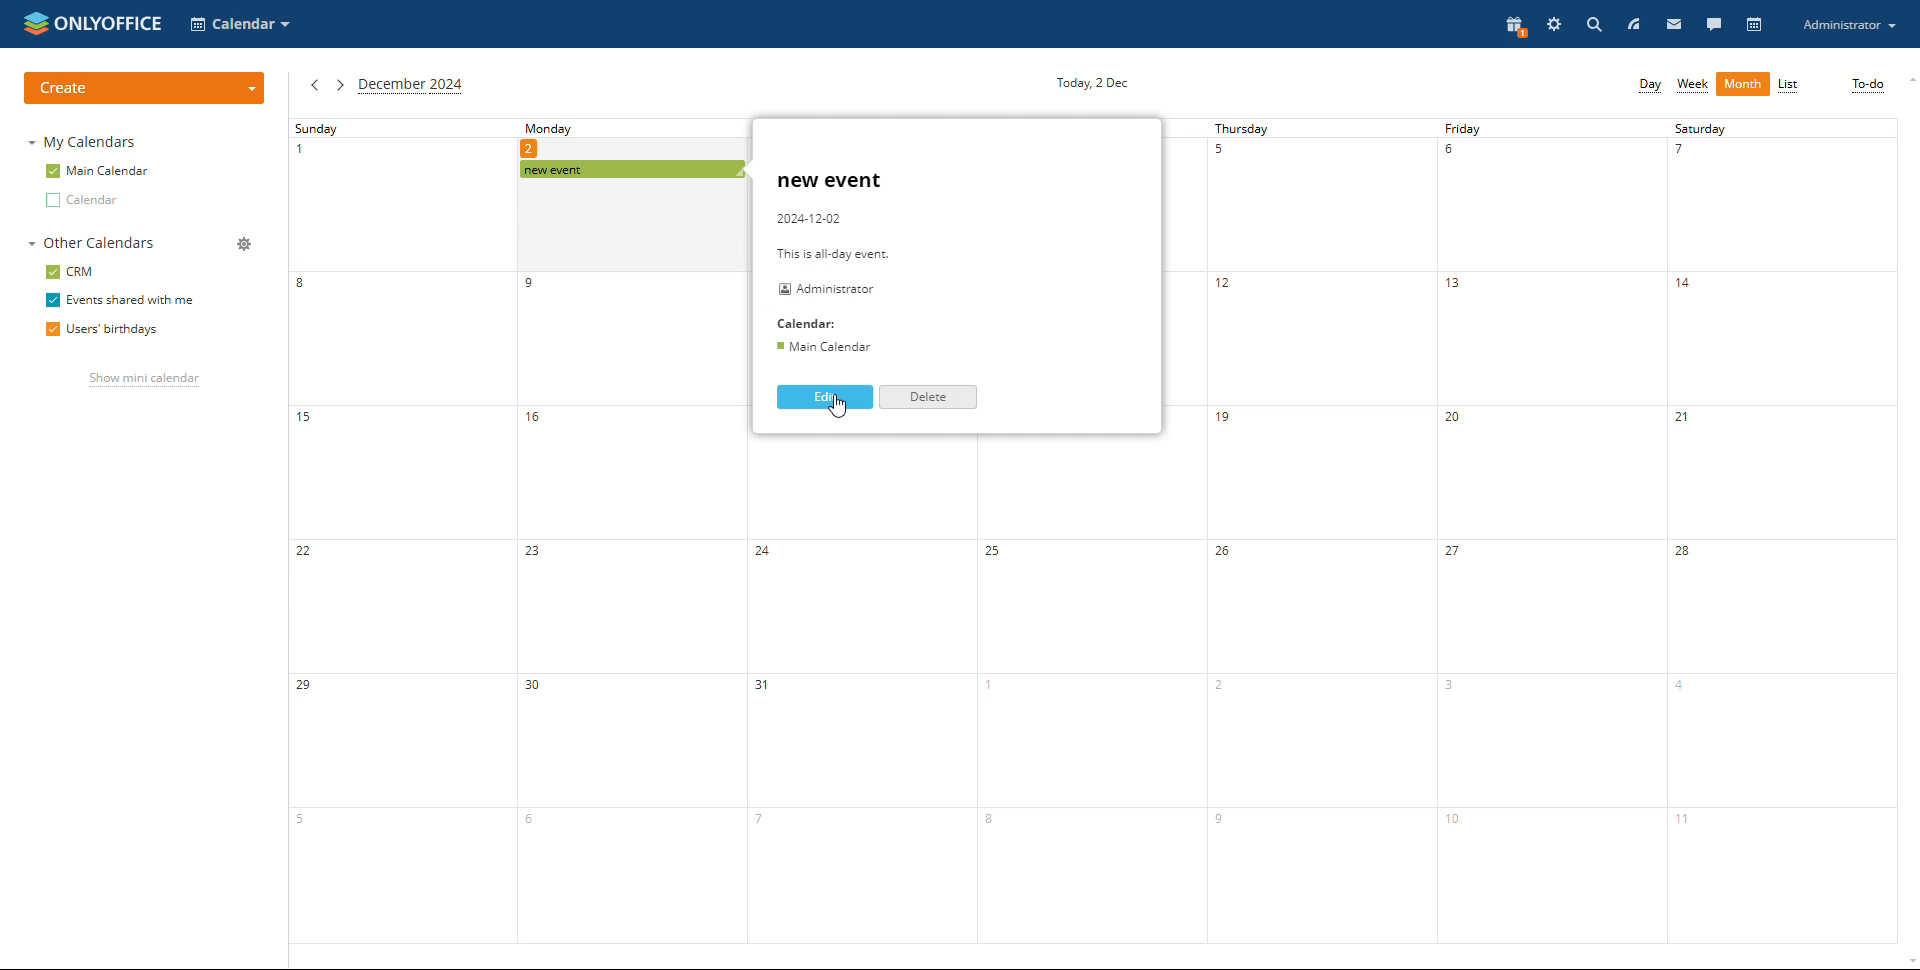 The height and width of the screenshot is (970, 1920). What do you see at coordinates (67, 271) in the screenshot?
I see `crm` at bounding box center [67, 271].